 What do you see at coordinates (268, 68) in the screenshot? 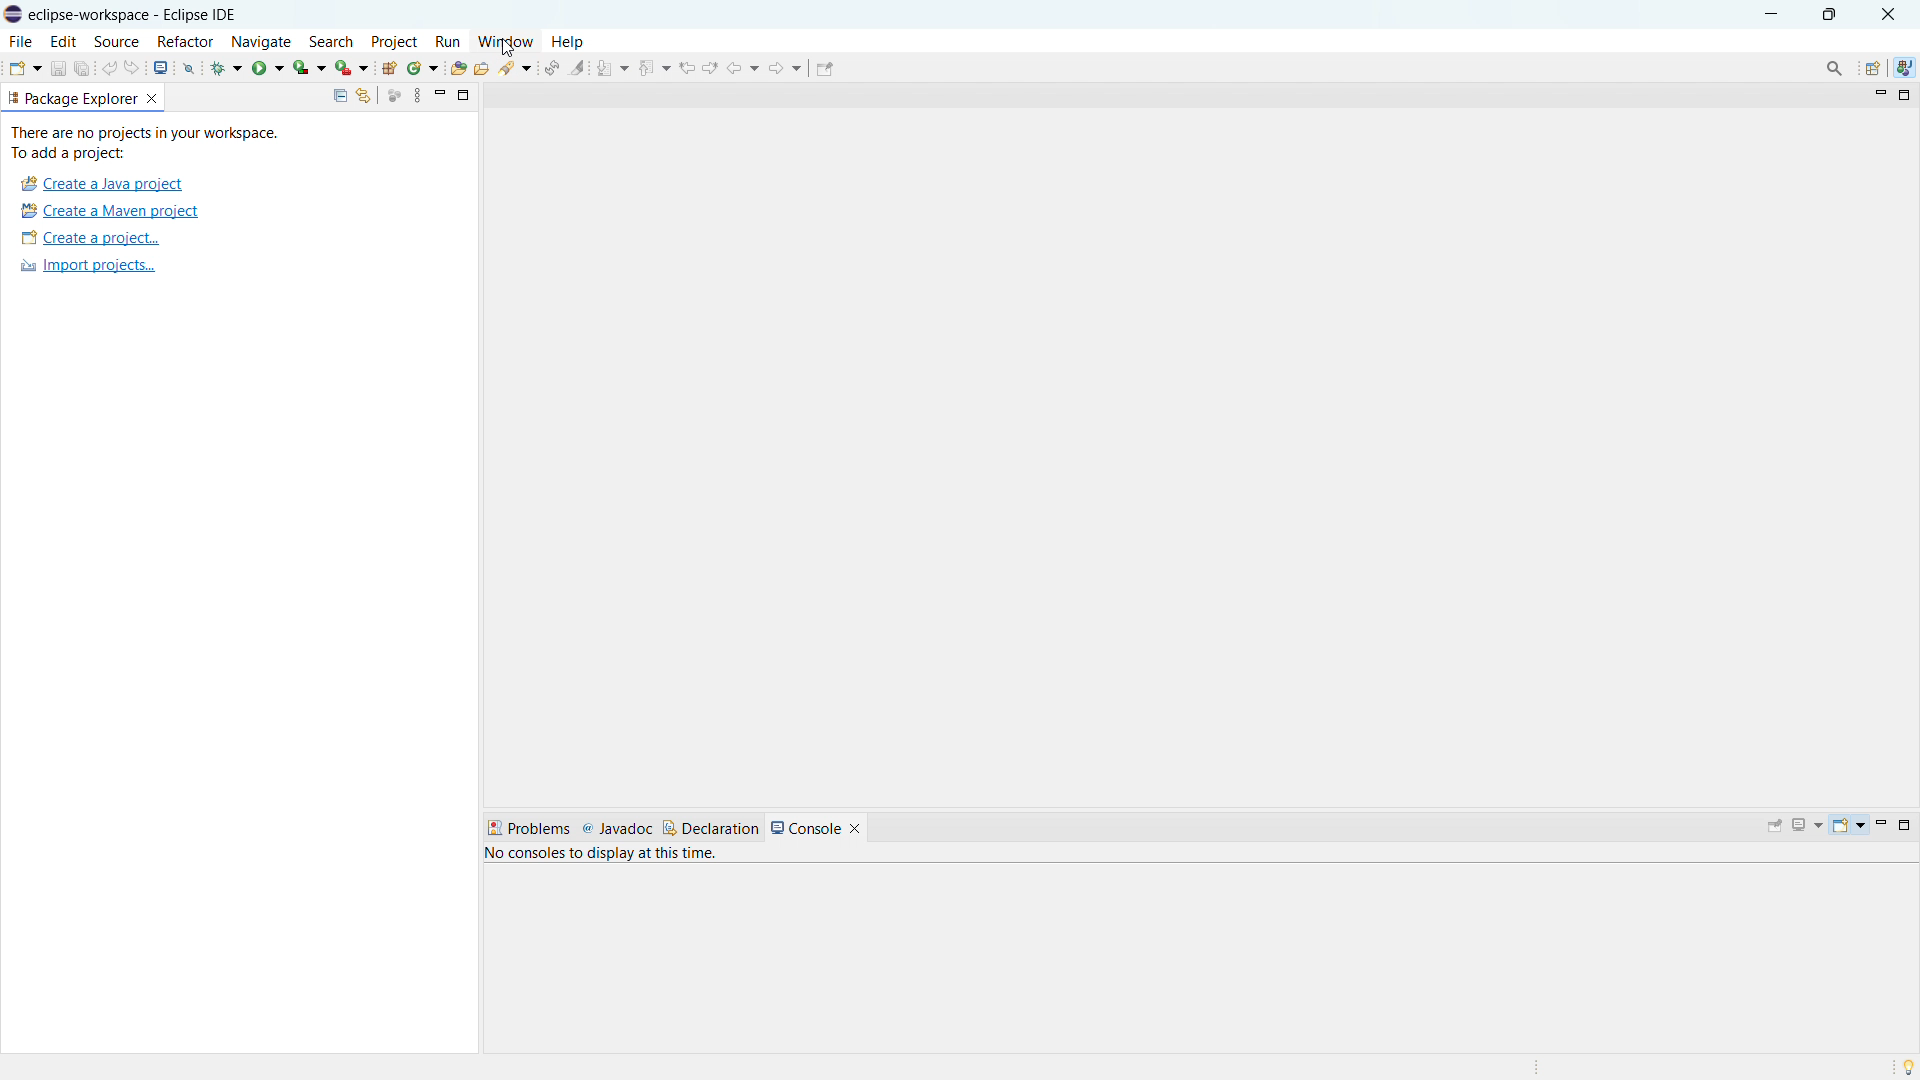
I see `run` at bounding box center [268, 68].